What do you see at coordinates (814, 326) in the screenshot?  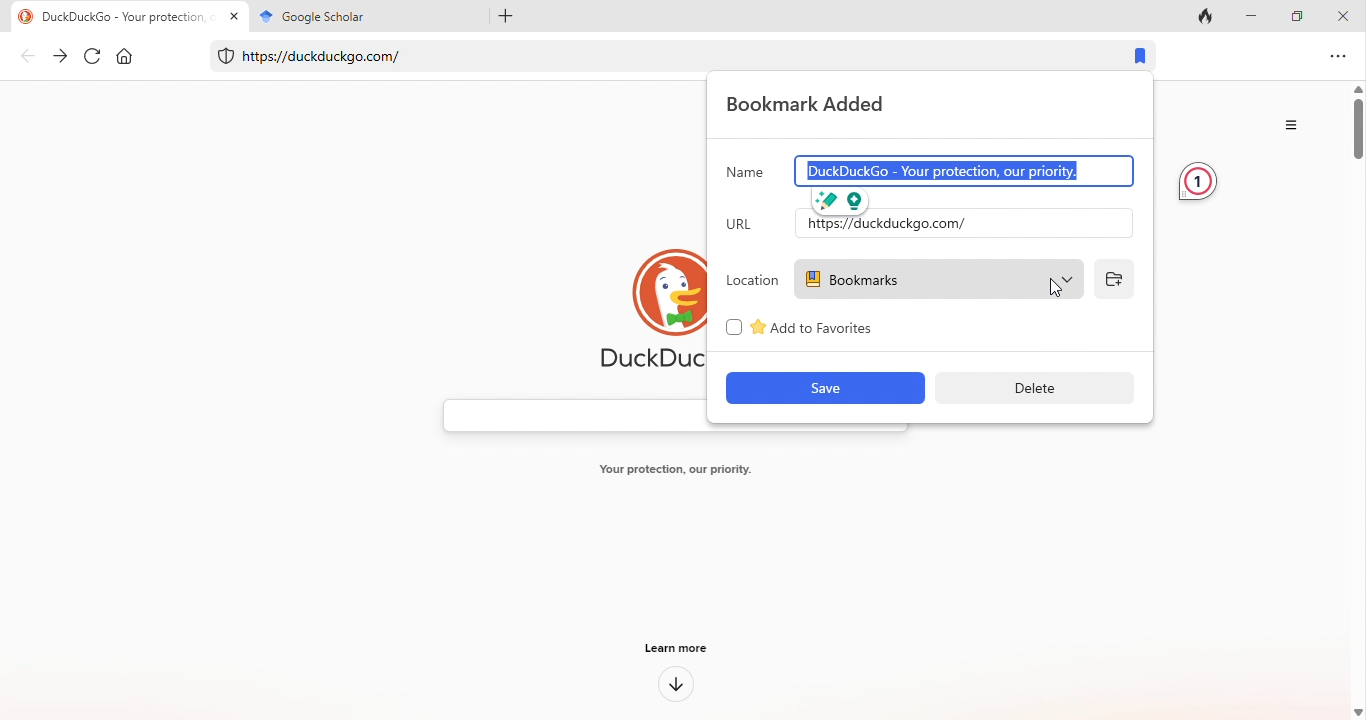 I see `add to favourites` at bounding box center [814, 326].